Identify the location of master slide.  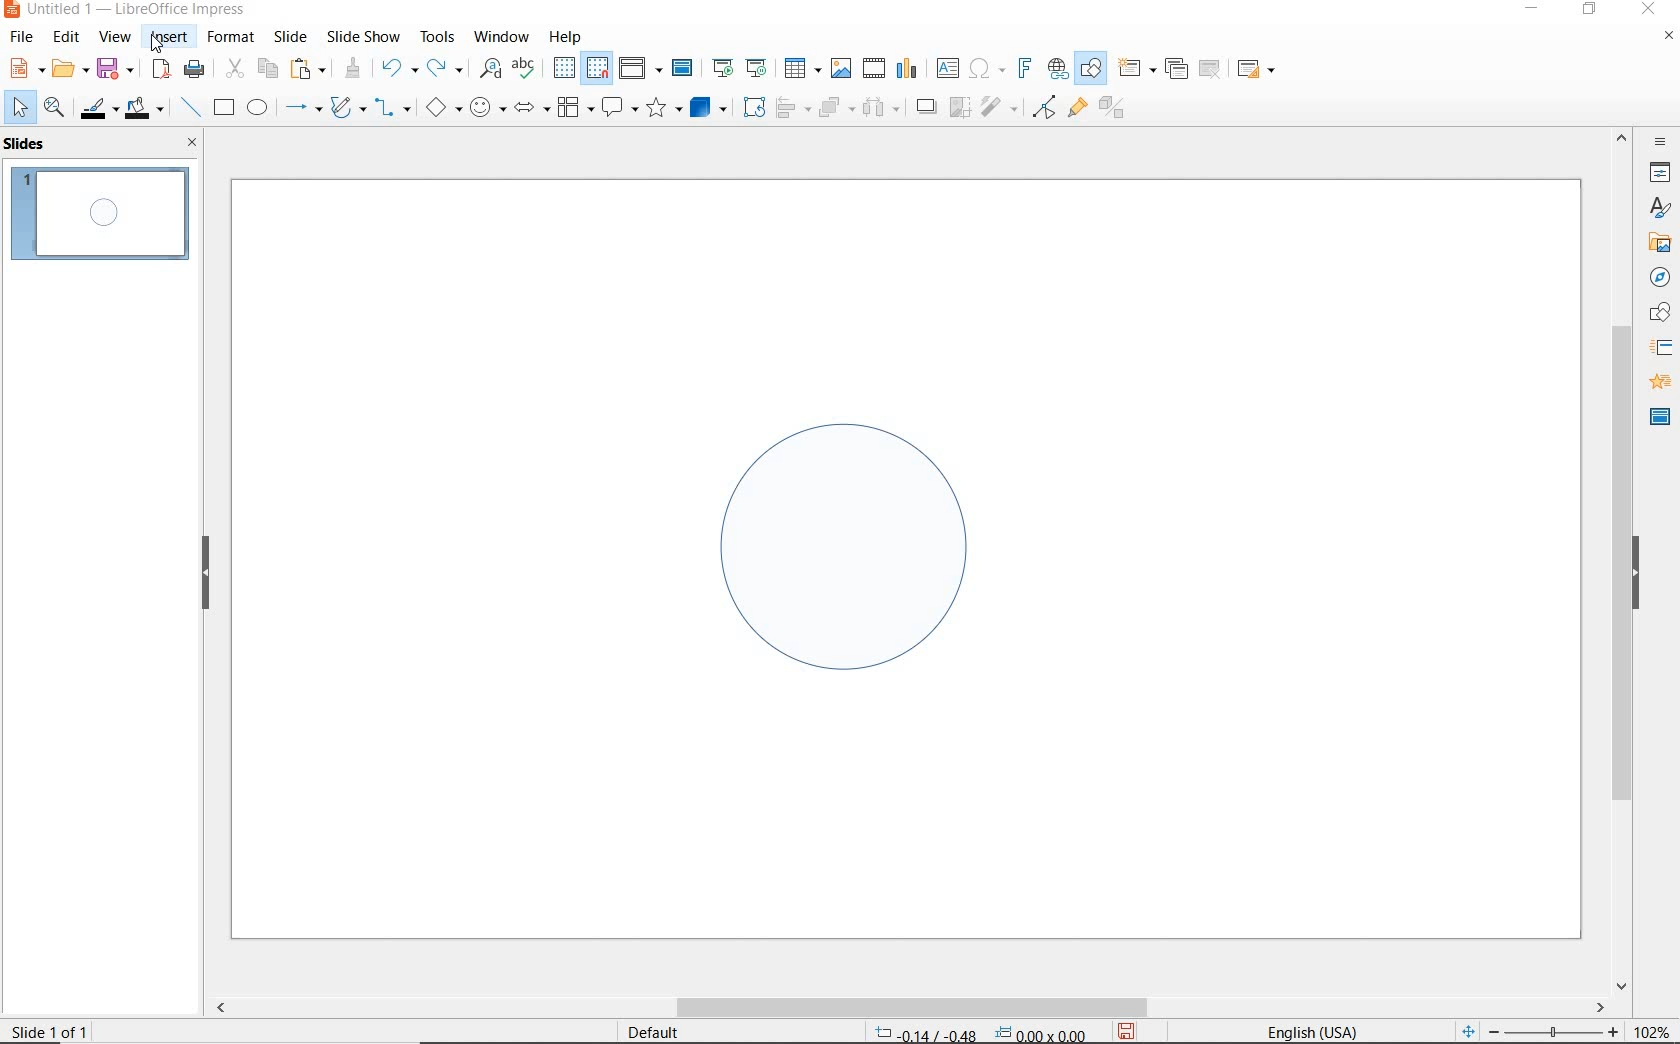
(685, 69).